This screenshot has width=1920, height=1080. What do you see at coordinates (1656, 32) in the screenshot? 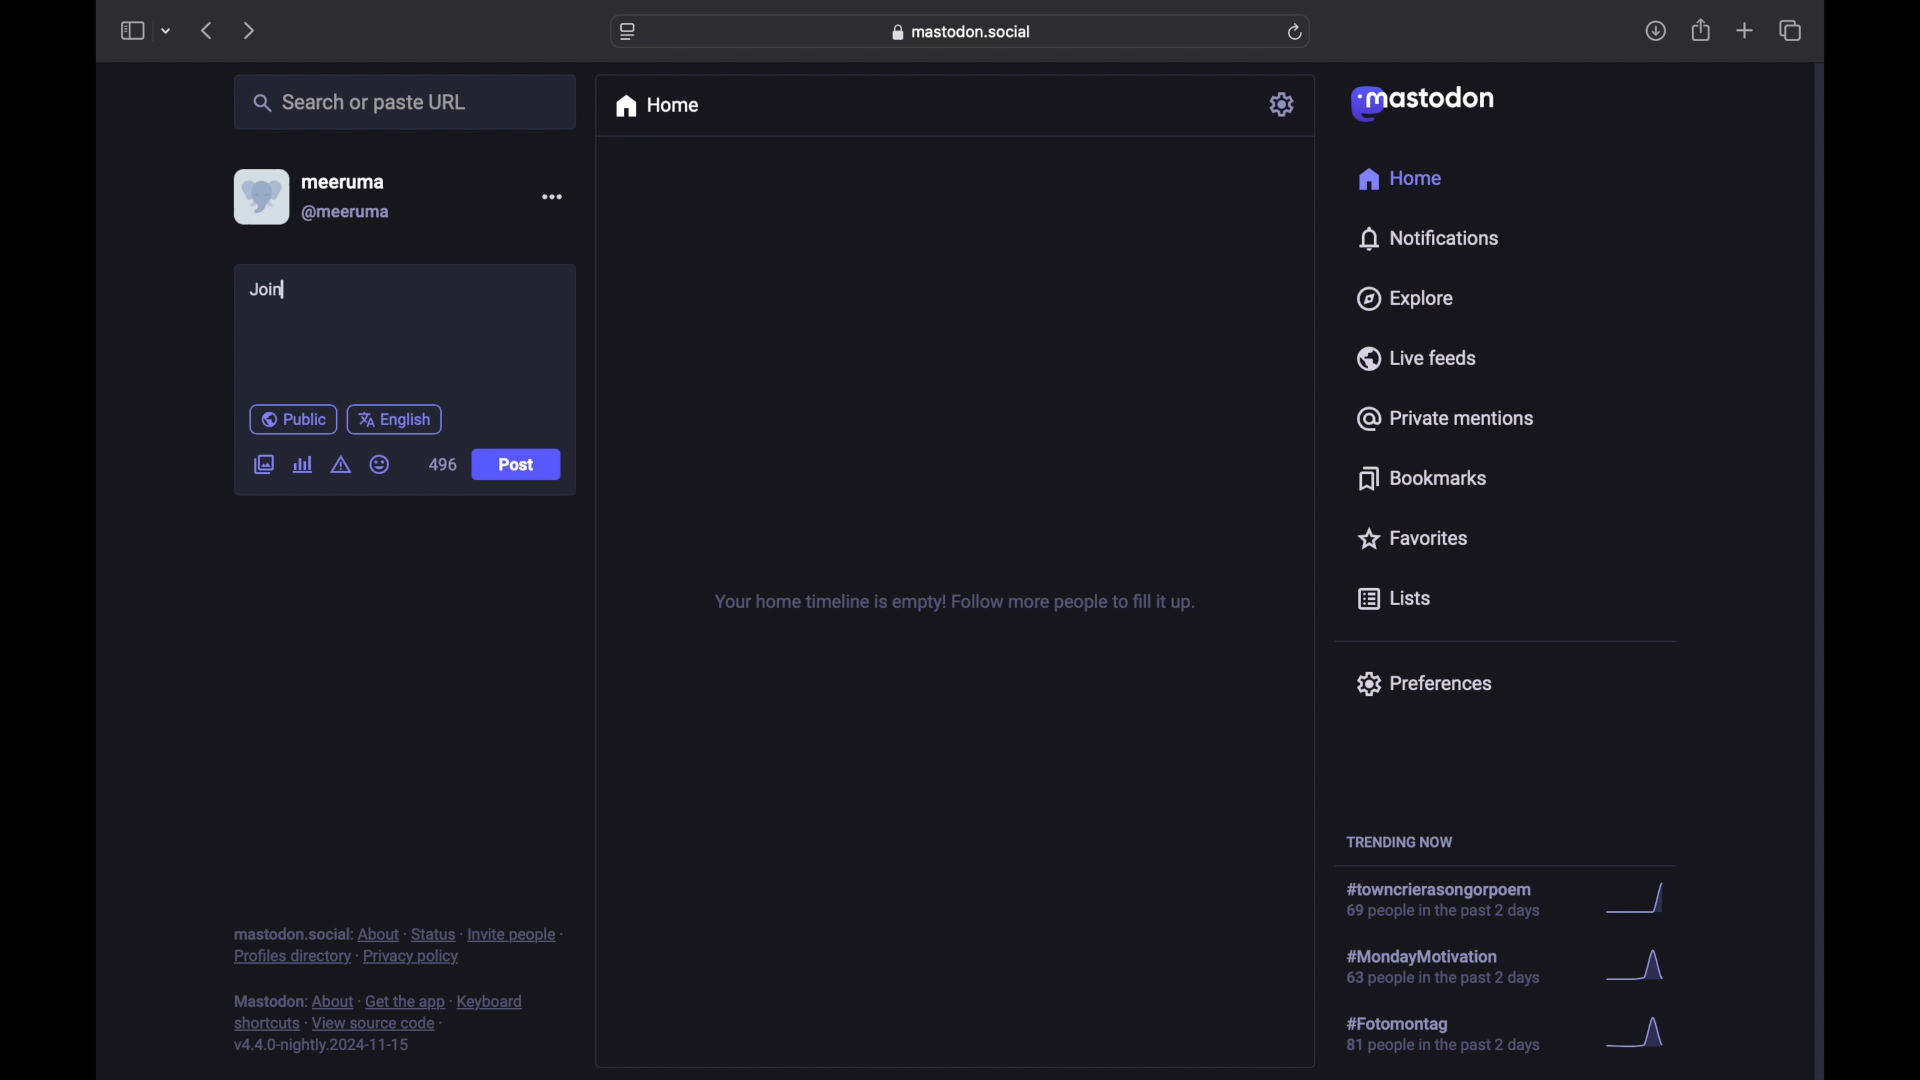
I see `download` at bounding box center [1656, 32].